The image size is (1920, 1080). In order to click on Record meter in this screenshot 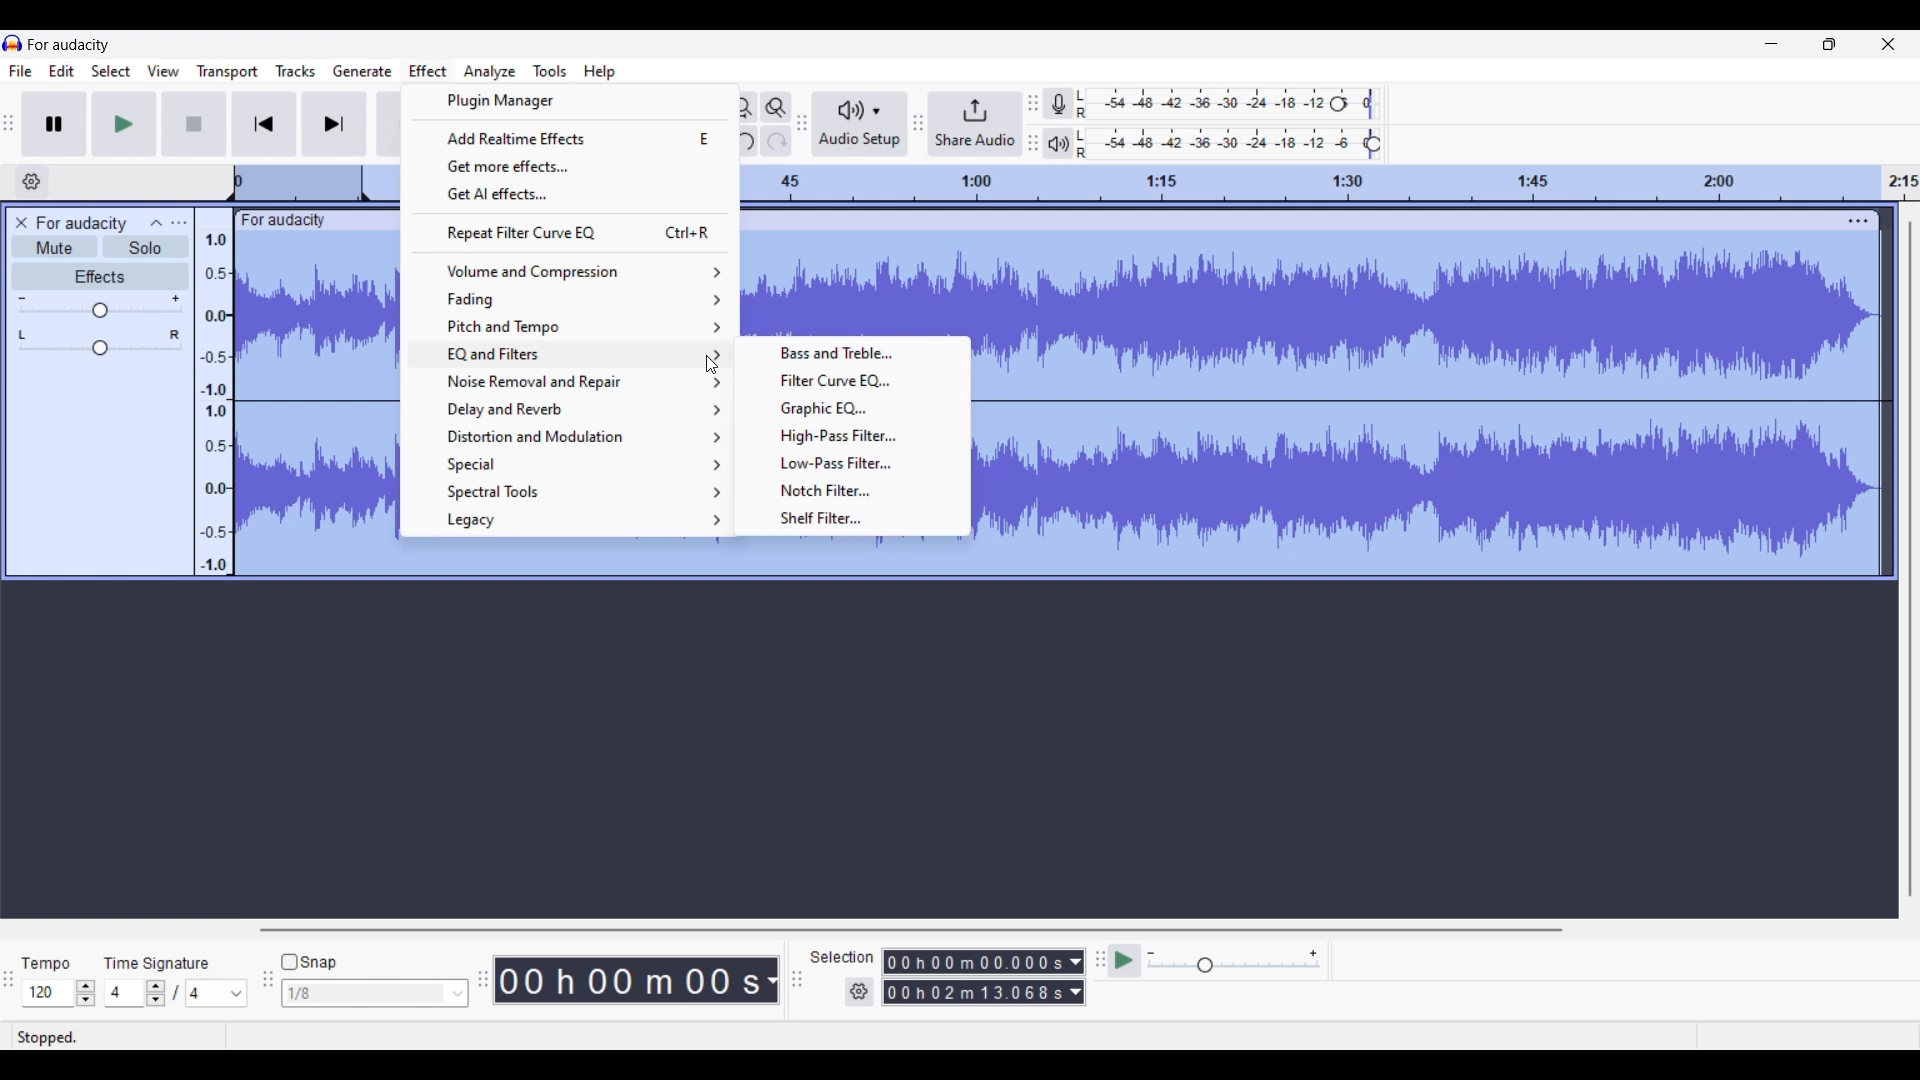, I will do `click(1059, 103)`.